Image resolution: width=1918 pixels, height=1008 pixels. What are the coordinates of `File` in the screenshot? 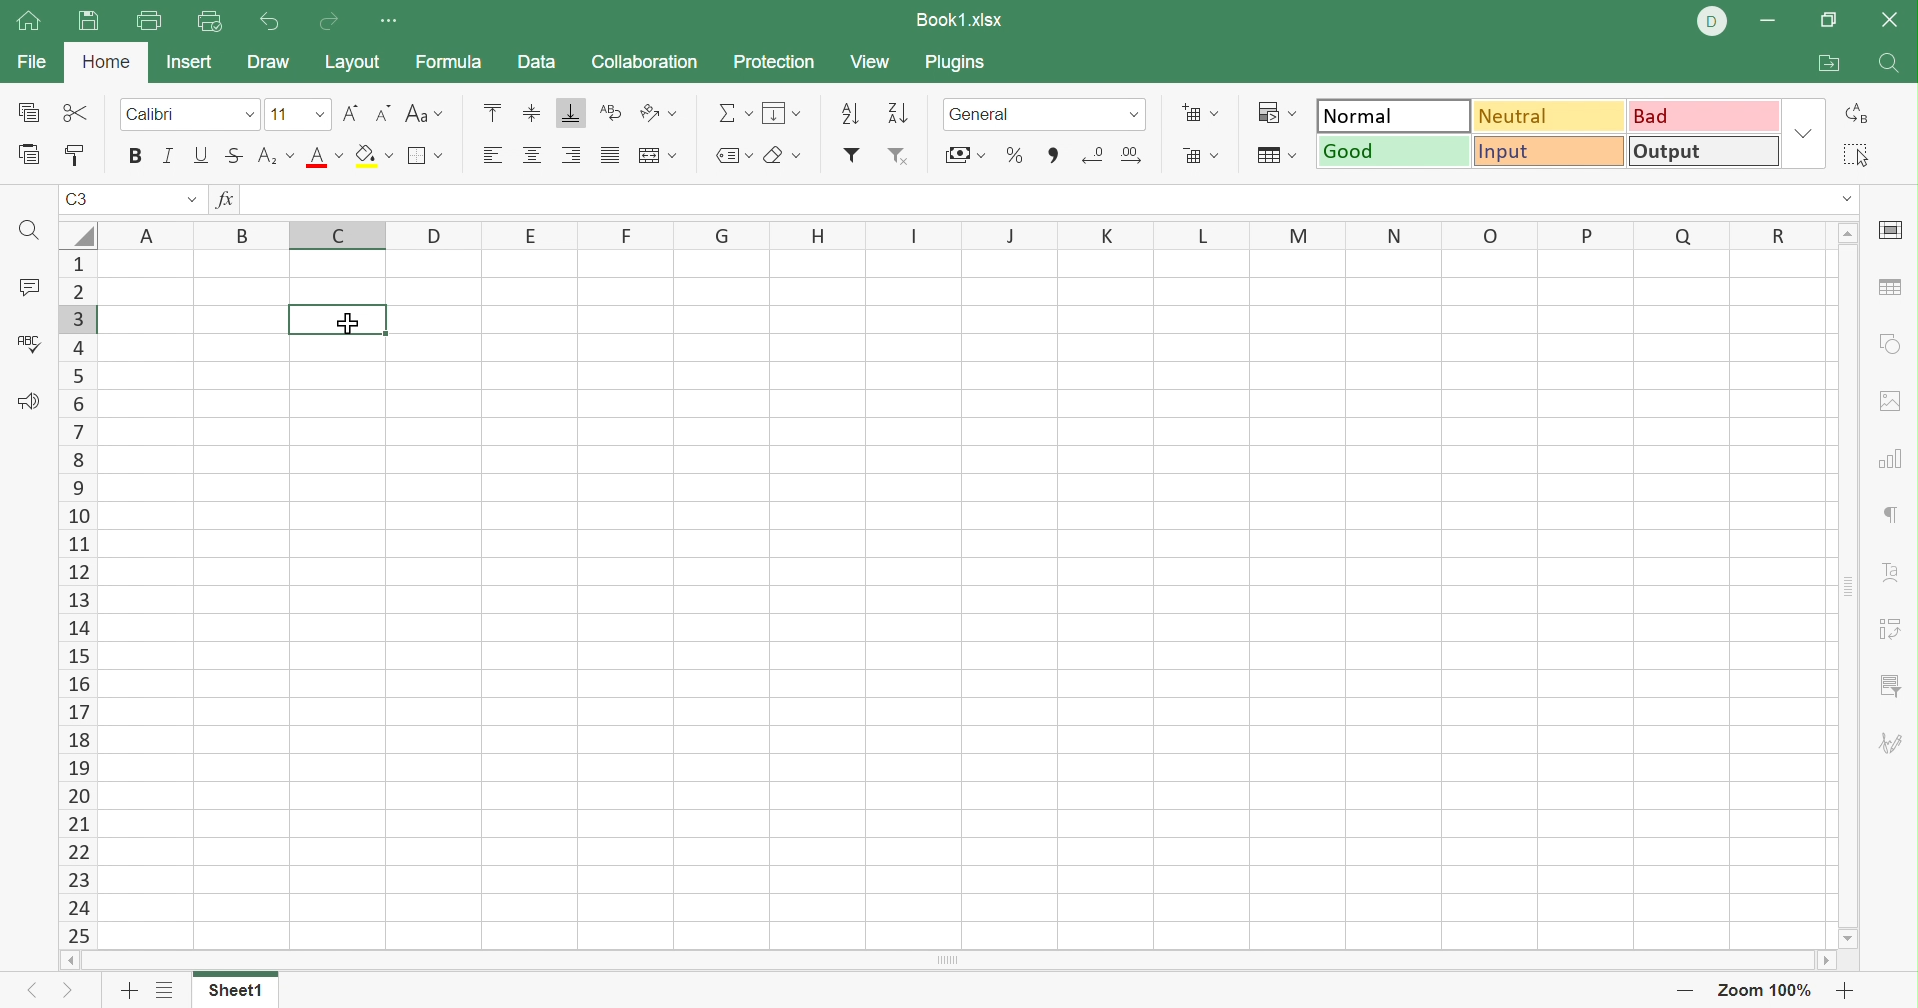 It's located at (29, 63).